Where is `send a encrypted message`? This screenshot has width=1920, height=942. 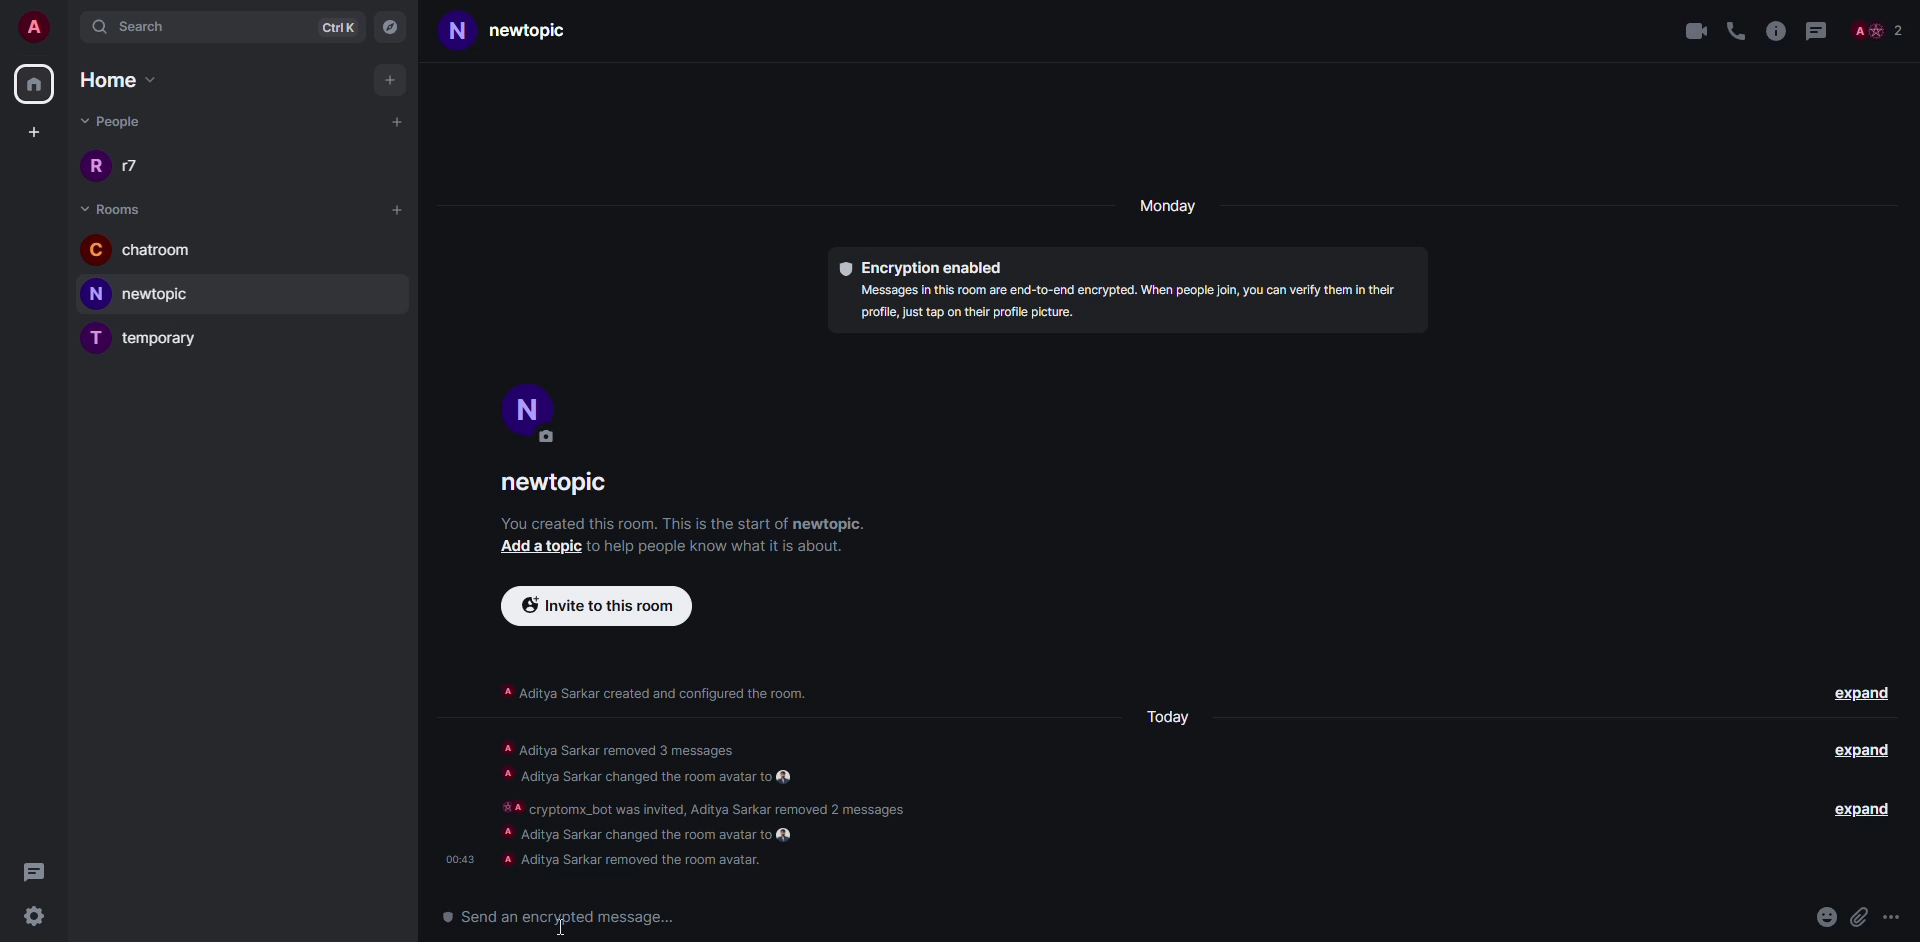 send a encrypted message is located at coordinates (572, 918).